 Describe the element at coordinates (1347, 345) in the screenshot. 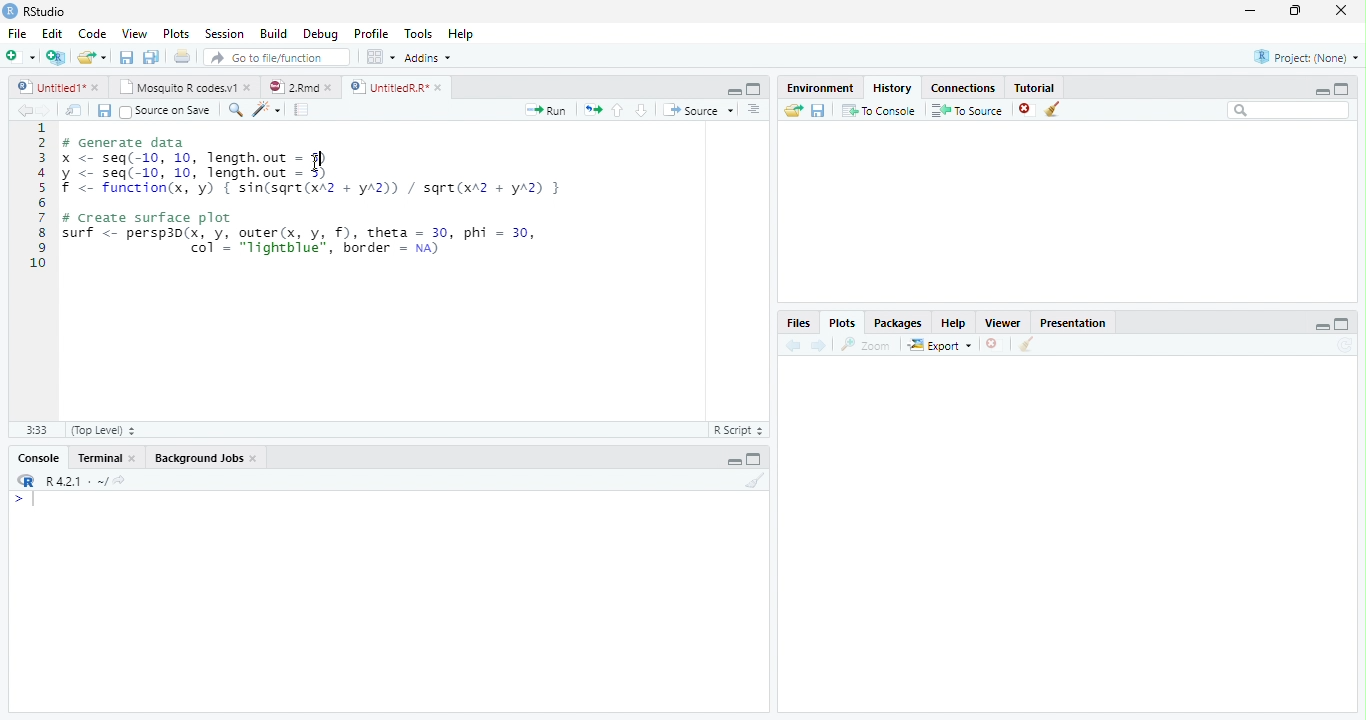

I see `Refresh current plot` at that location.